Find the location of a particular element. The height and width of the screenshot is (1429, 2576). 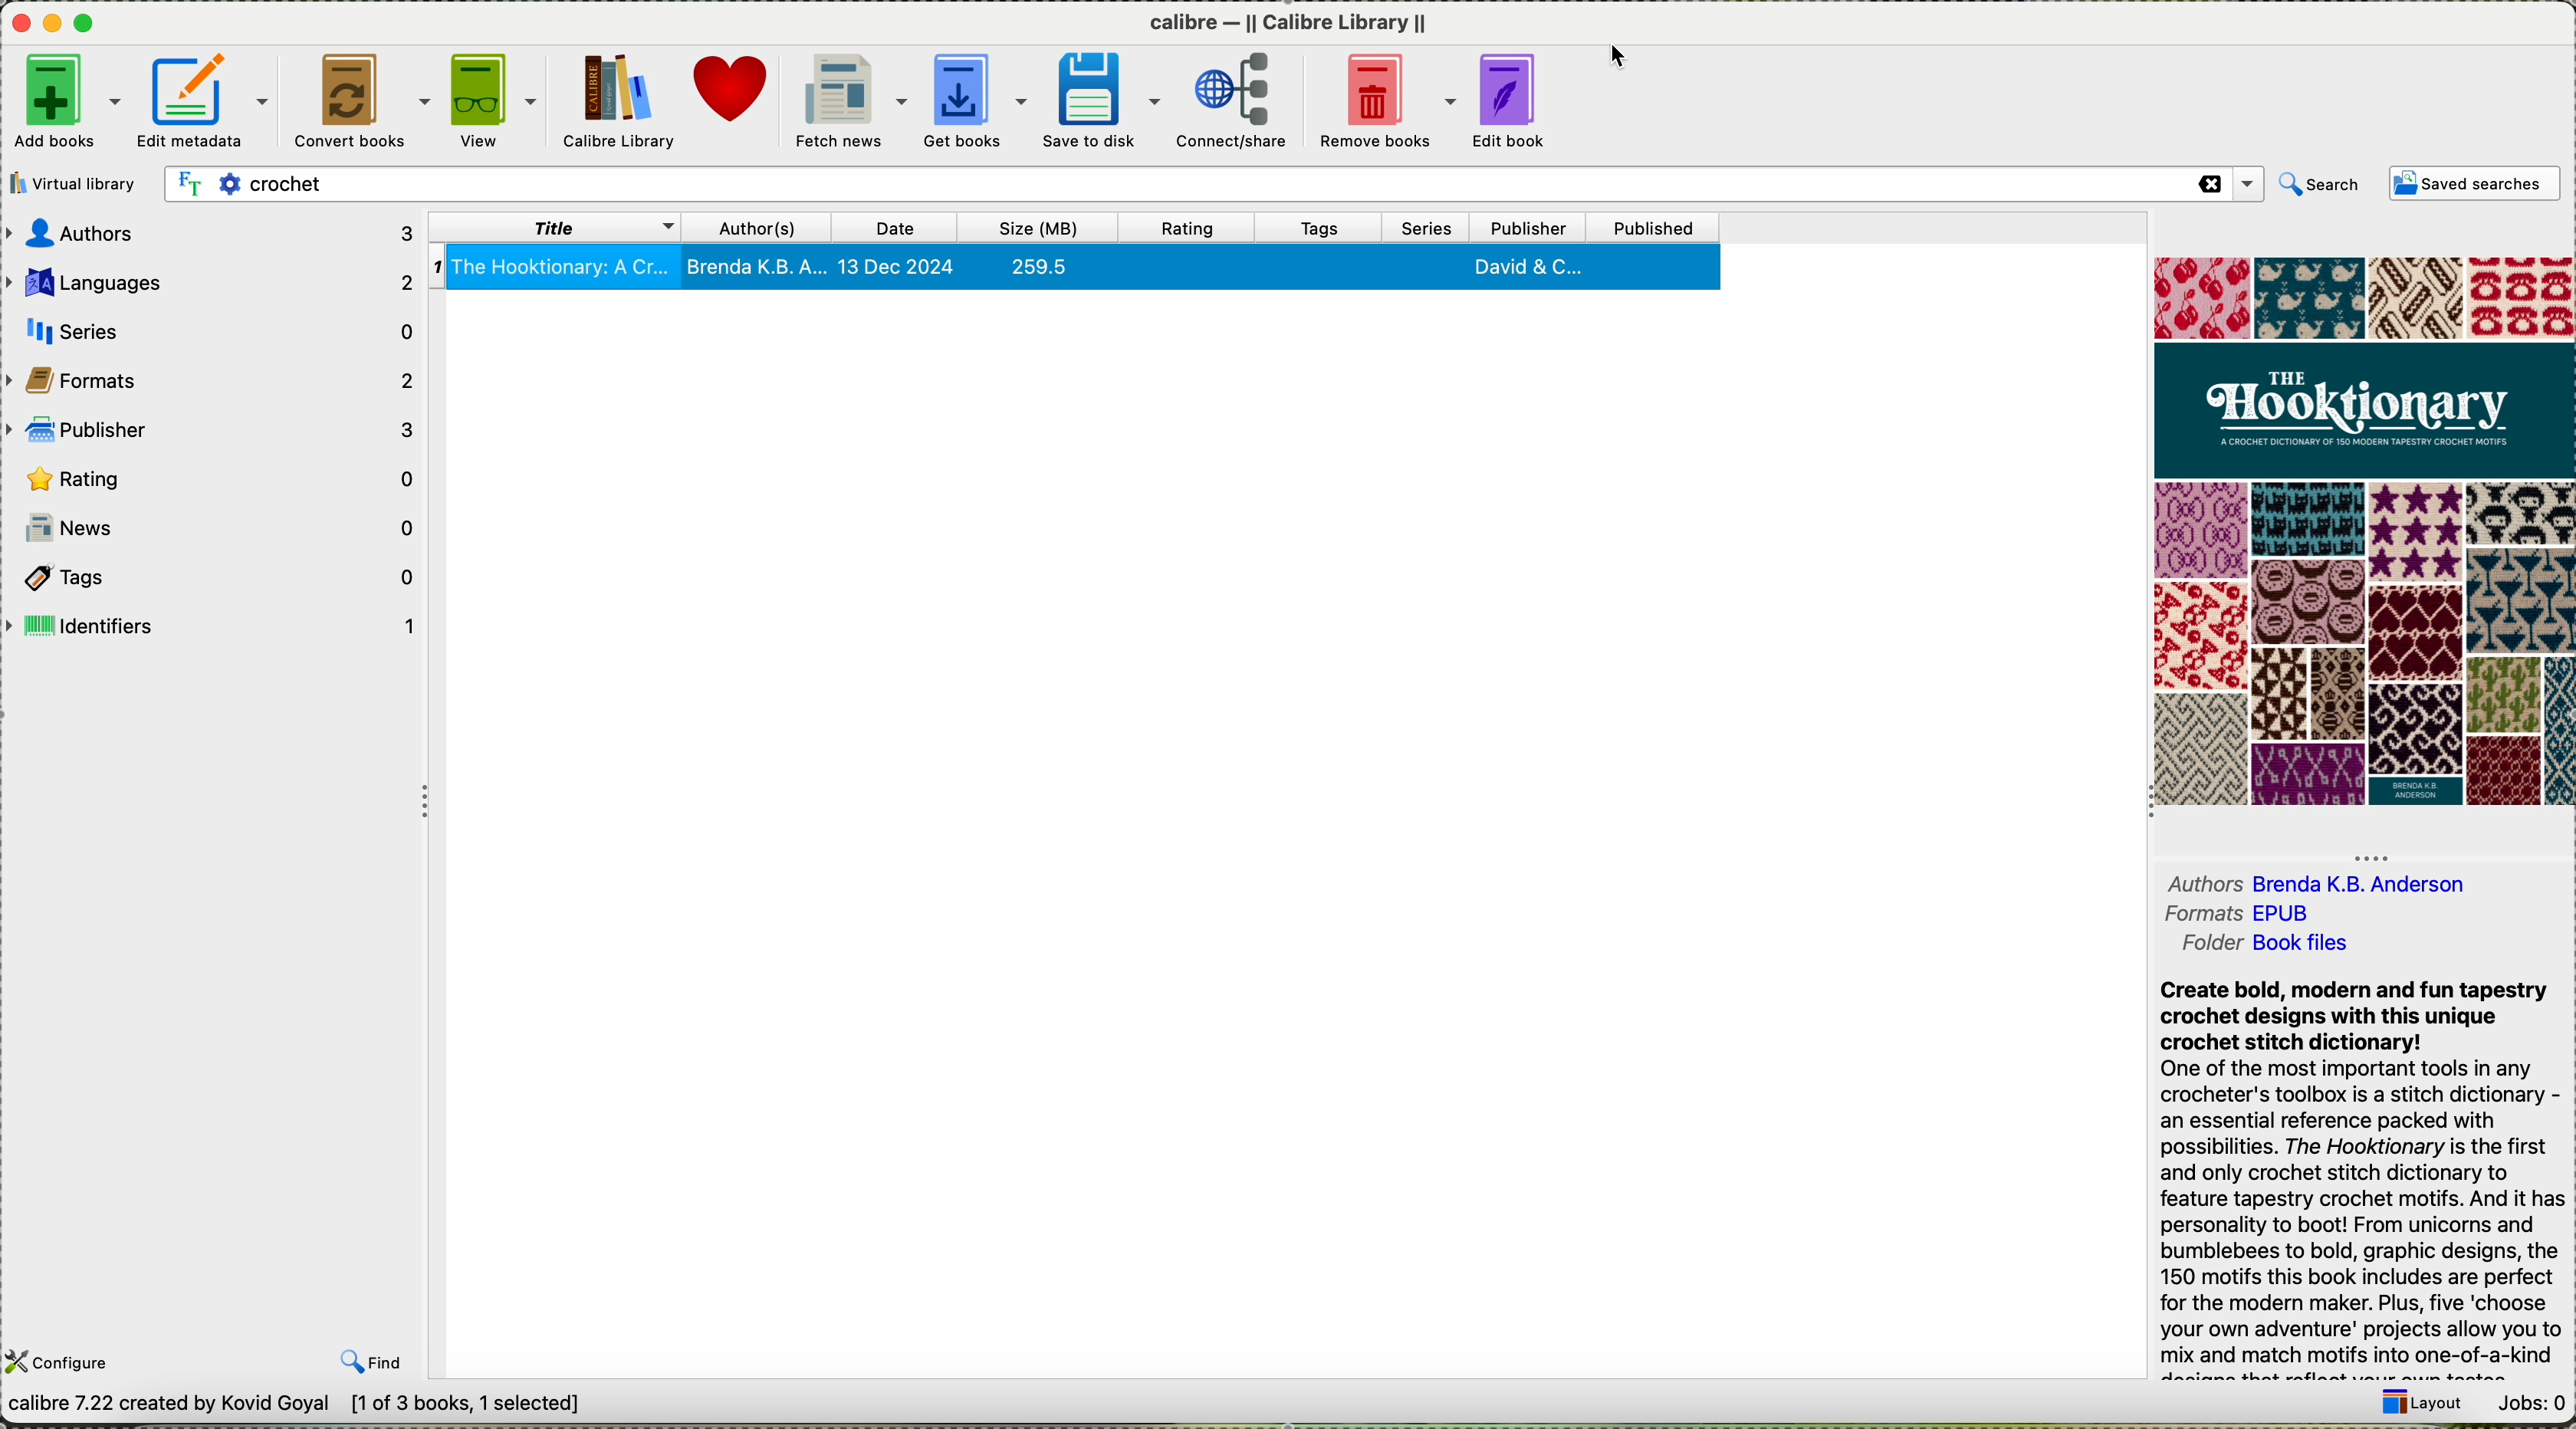

Create bold, modern and fun tapestry crochet designs with this uniquecrochet stitch dictionary! is located at coordinates (2357, 1016).